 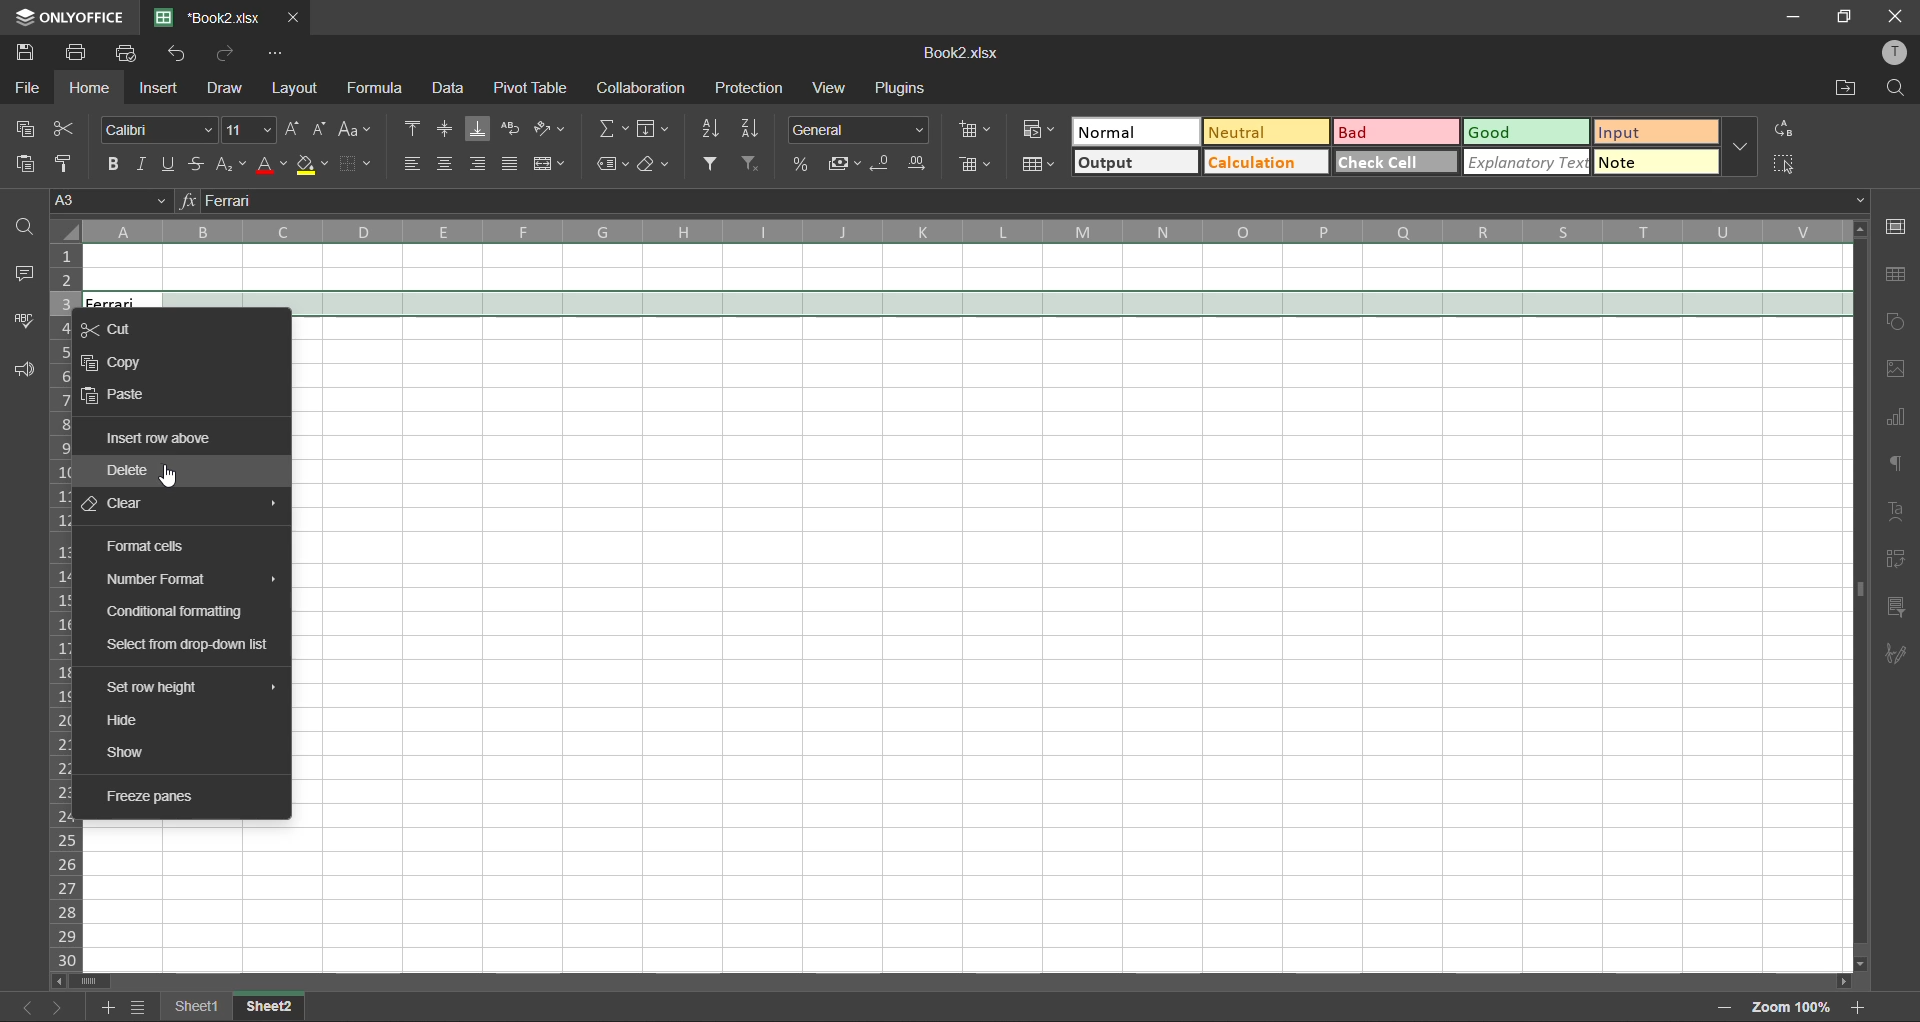 What do you see at coordinates (413, 165) in the screenshot?
I see `align left` at bounding box center [413, 165].